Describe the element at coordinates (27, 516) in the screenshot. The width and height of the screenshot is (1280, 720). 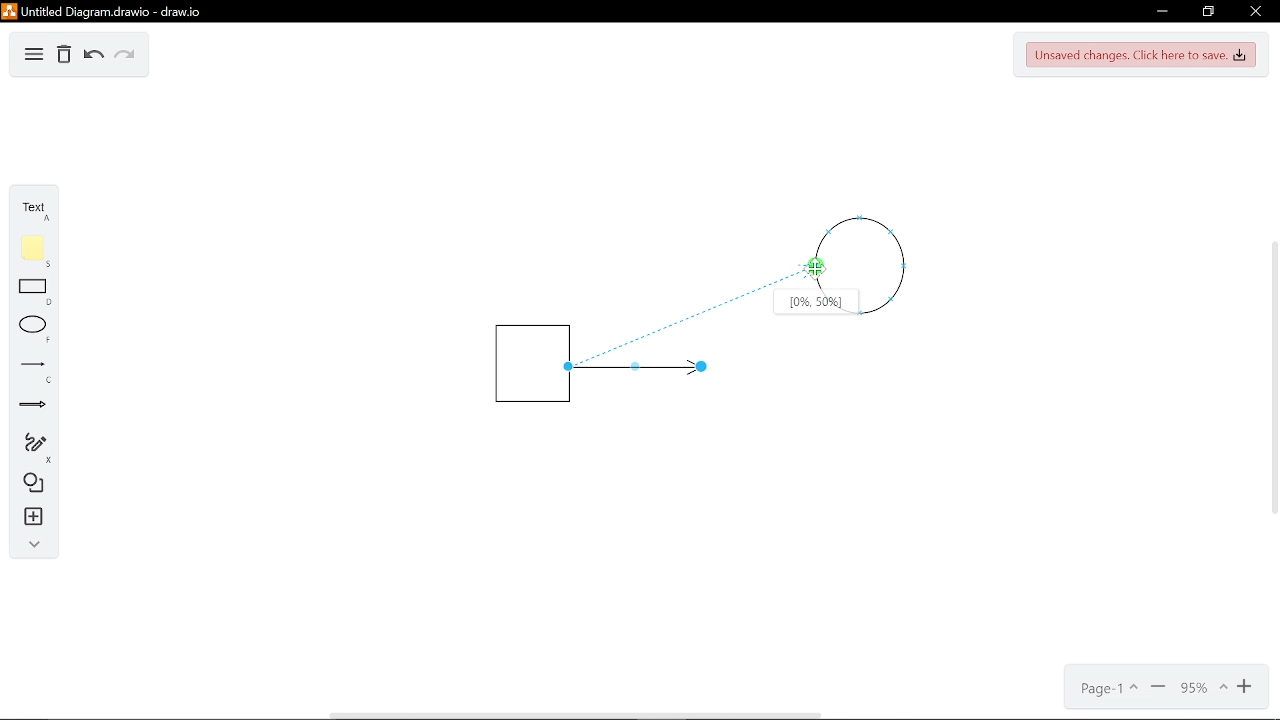
I see `Insert` at that location.